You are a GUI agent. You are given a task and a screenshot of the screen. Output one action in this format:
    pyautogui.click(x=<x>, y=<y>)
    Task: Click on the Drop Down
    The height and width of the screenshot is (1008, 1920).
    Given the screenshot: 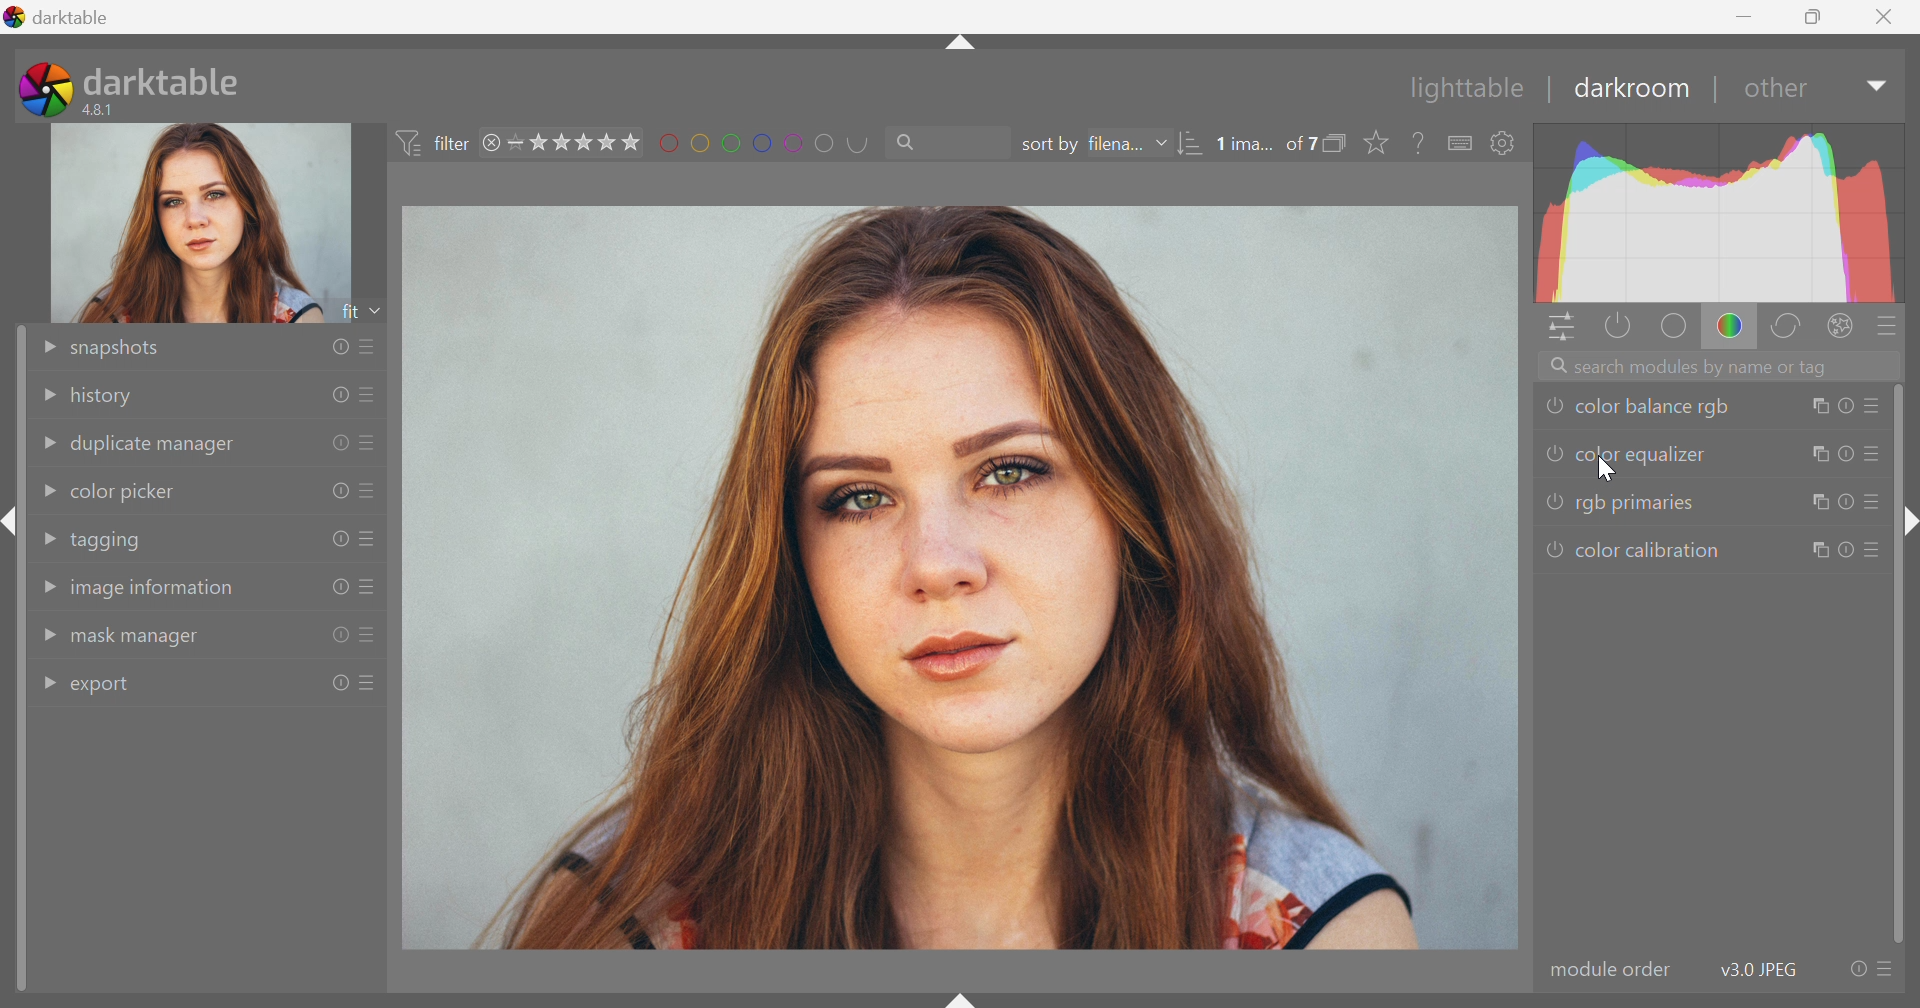 What is the action you would take?
    pyautogui.click(x=46, y=392)
    